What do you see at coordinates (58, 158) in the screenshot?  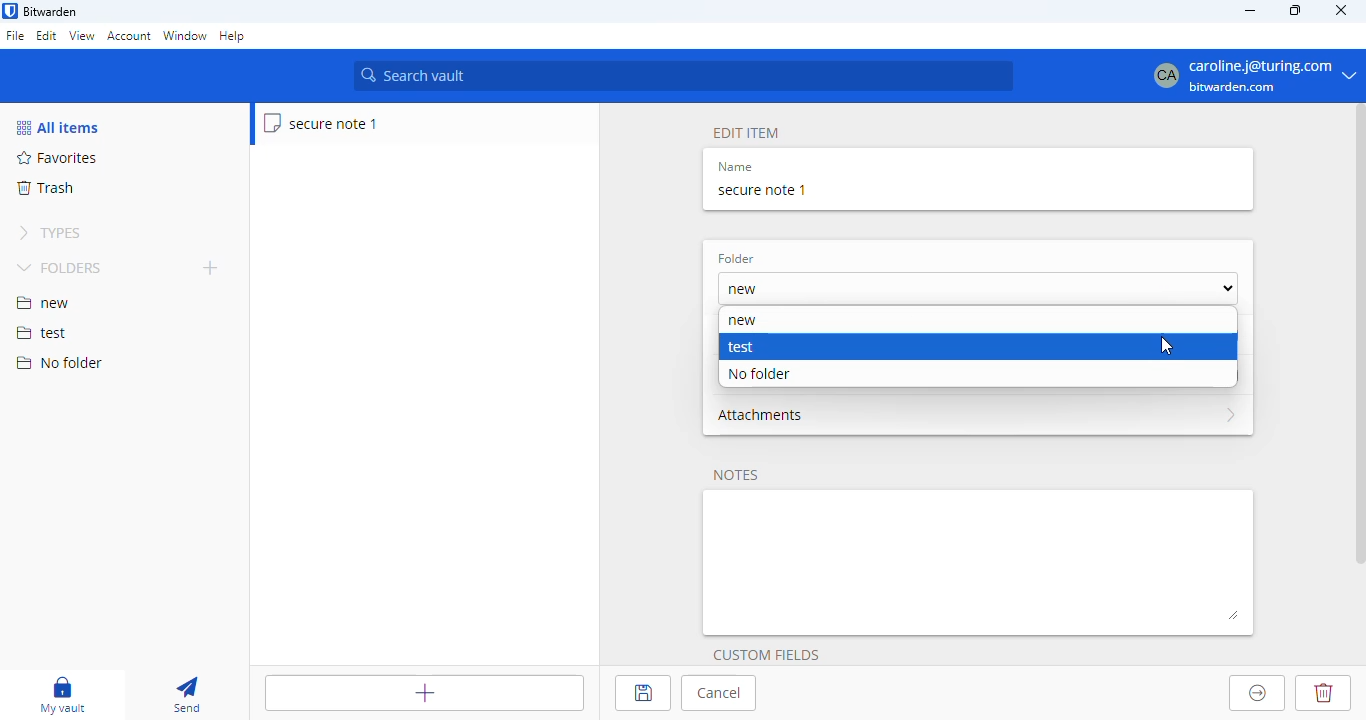 I see `favorites` at bounding box center [58, 158].